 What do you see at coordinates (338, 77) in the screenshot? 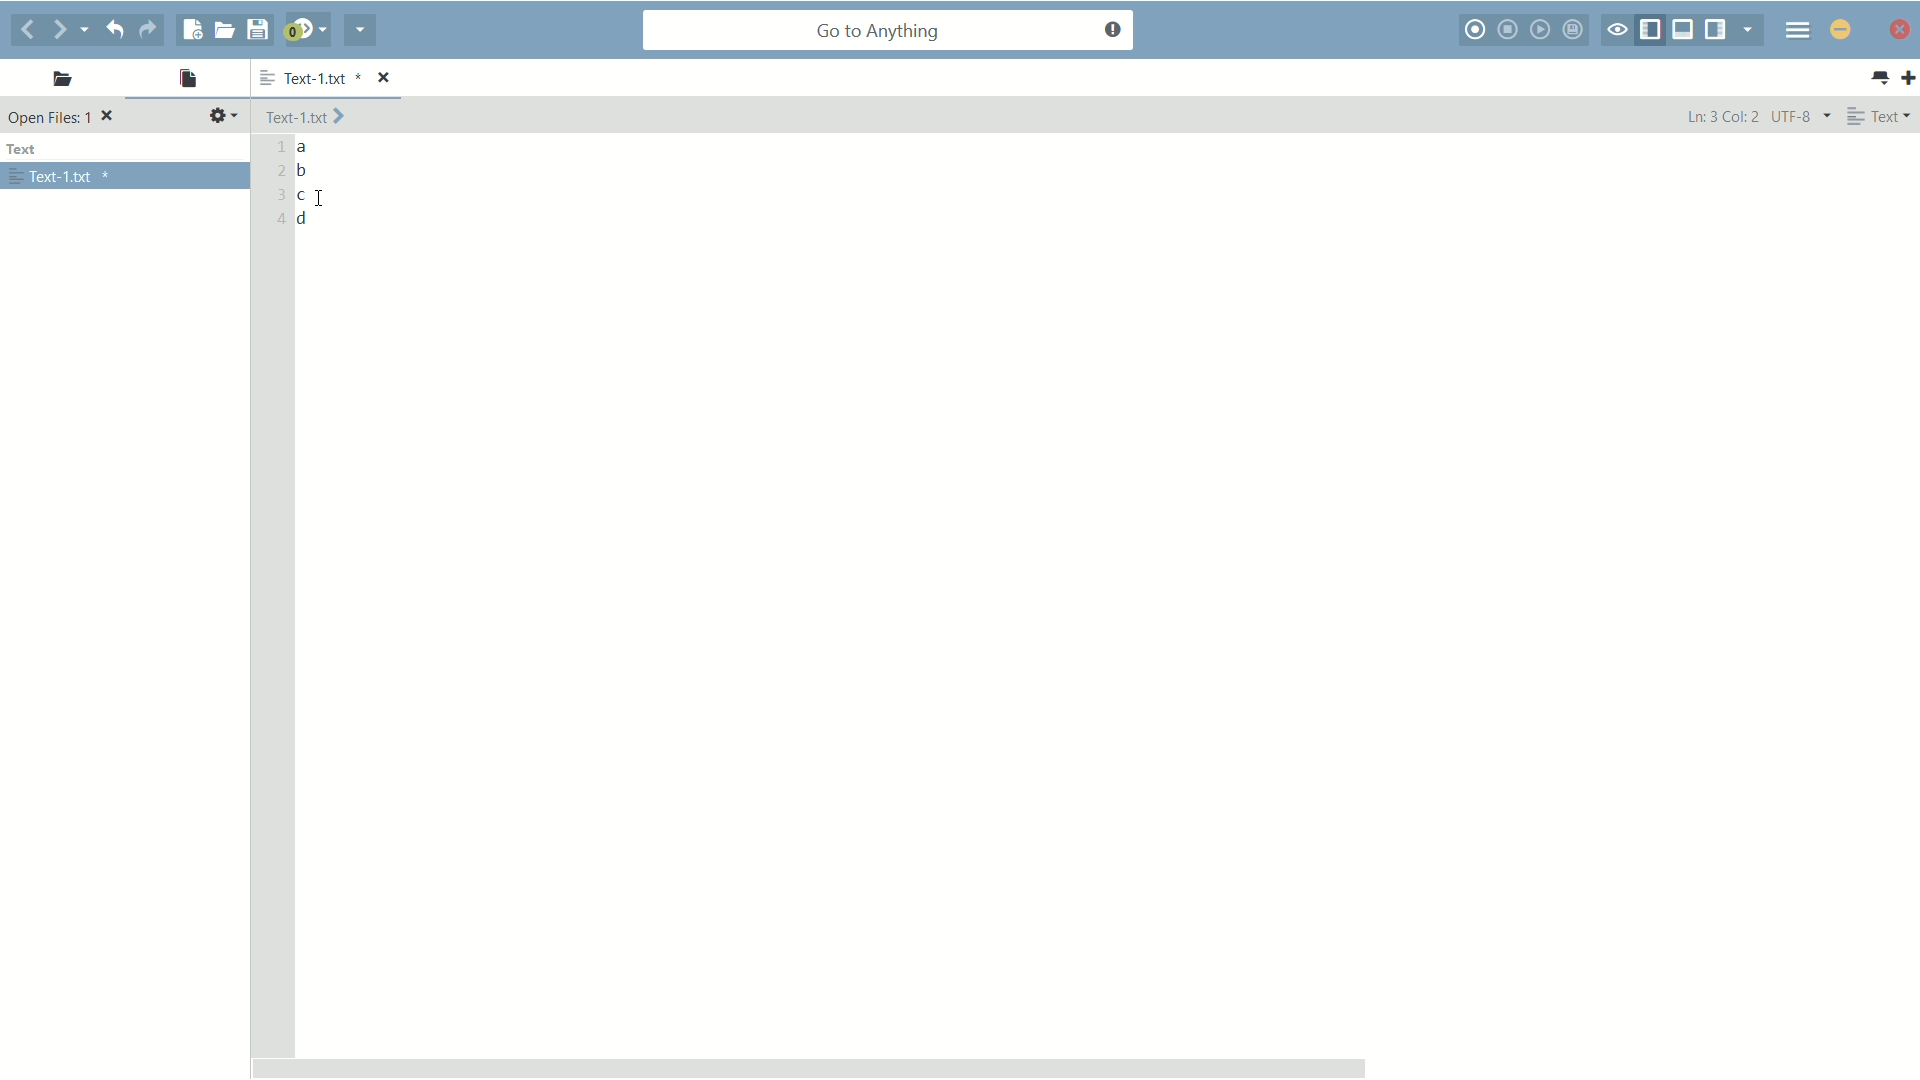
I see `Text-1.txt *` at bounding box center [338, 77].